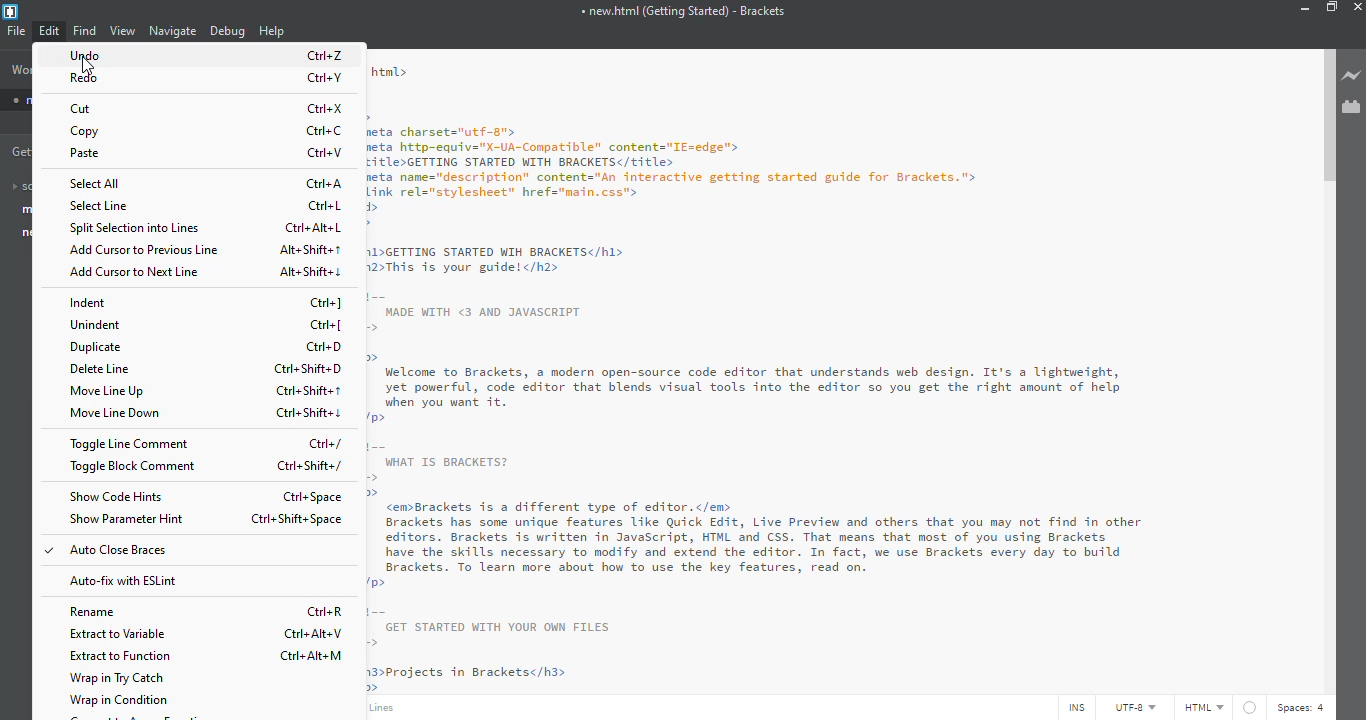  What do you see at coordinates (1251, 706) in the screenshot?
I see `linter` at bounding box center [1251, 706].